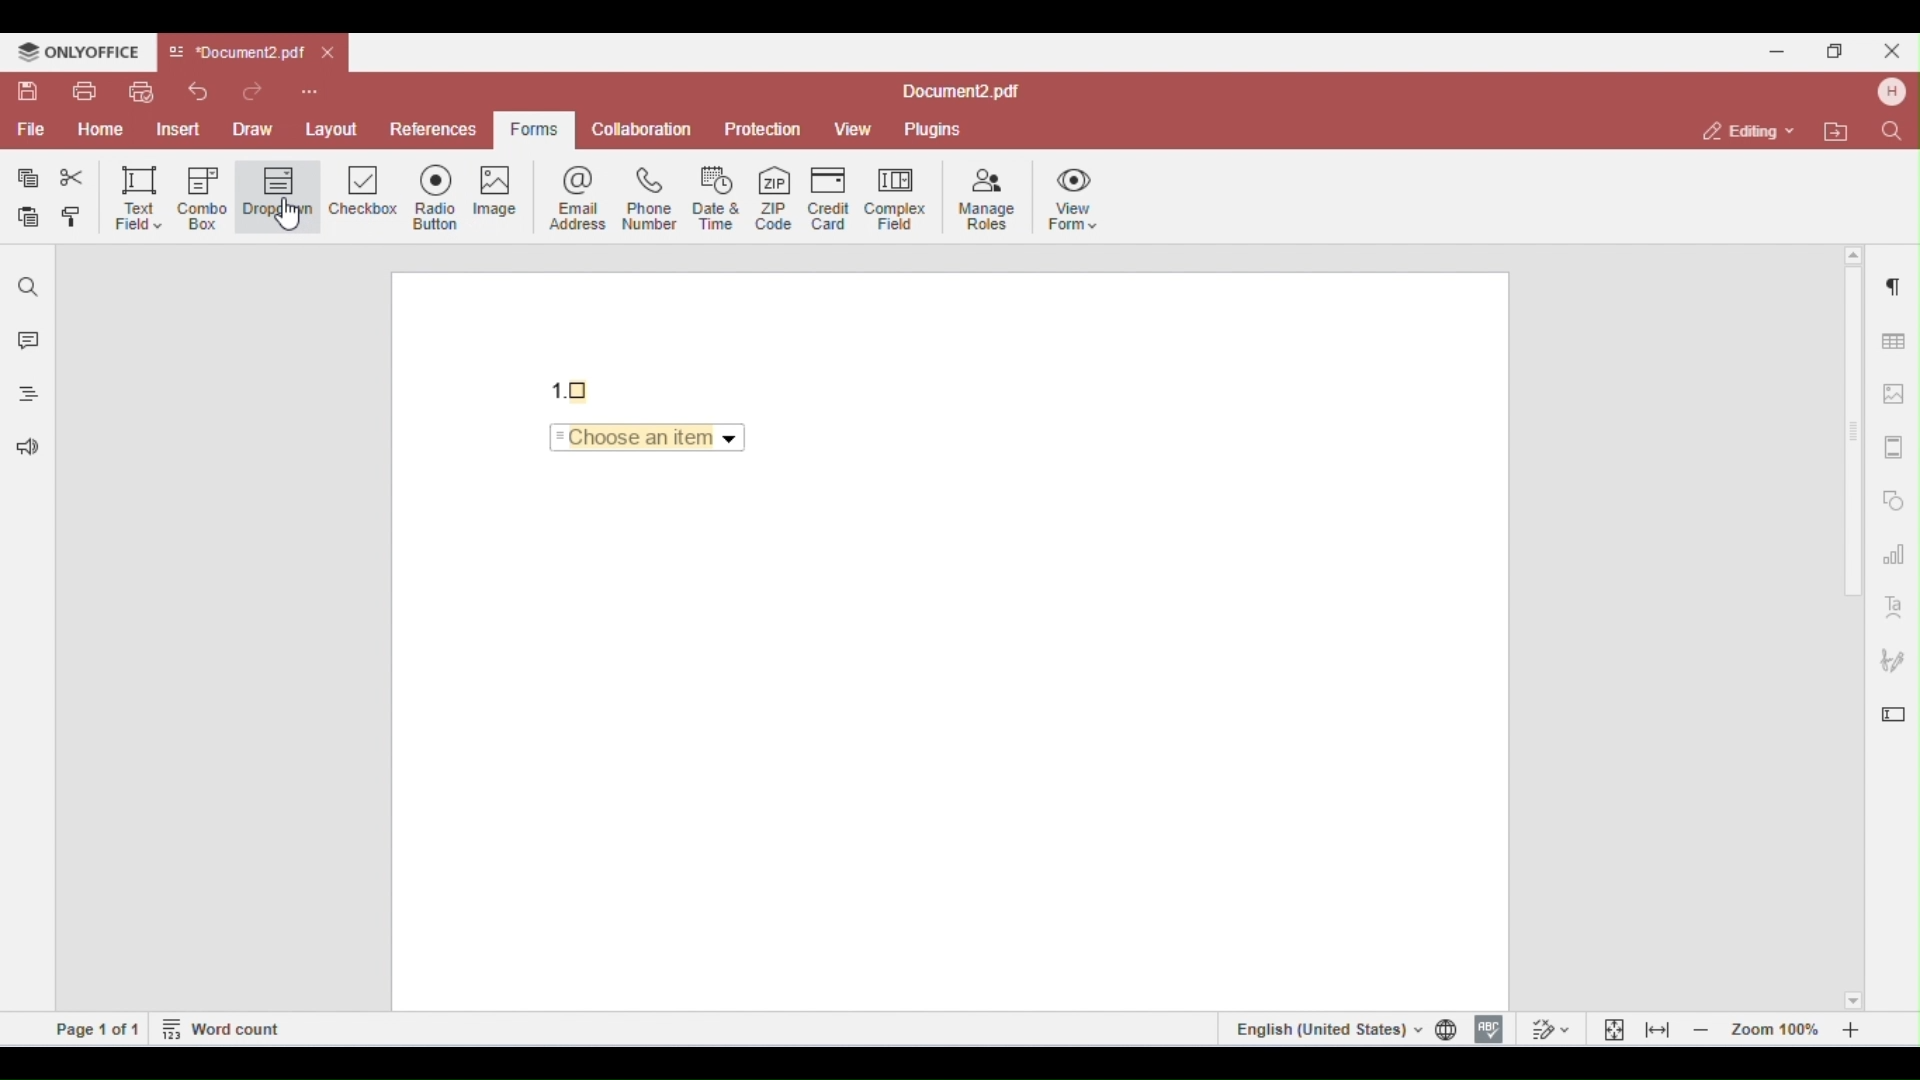 Image resolution: width=1920 pixels, height=1080 pixels. Describe the element at coordinates (1750, 130) in the screenshot. I see `editing` at that location.